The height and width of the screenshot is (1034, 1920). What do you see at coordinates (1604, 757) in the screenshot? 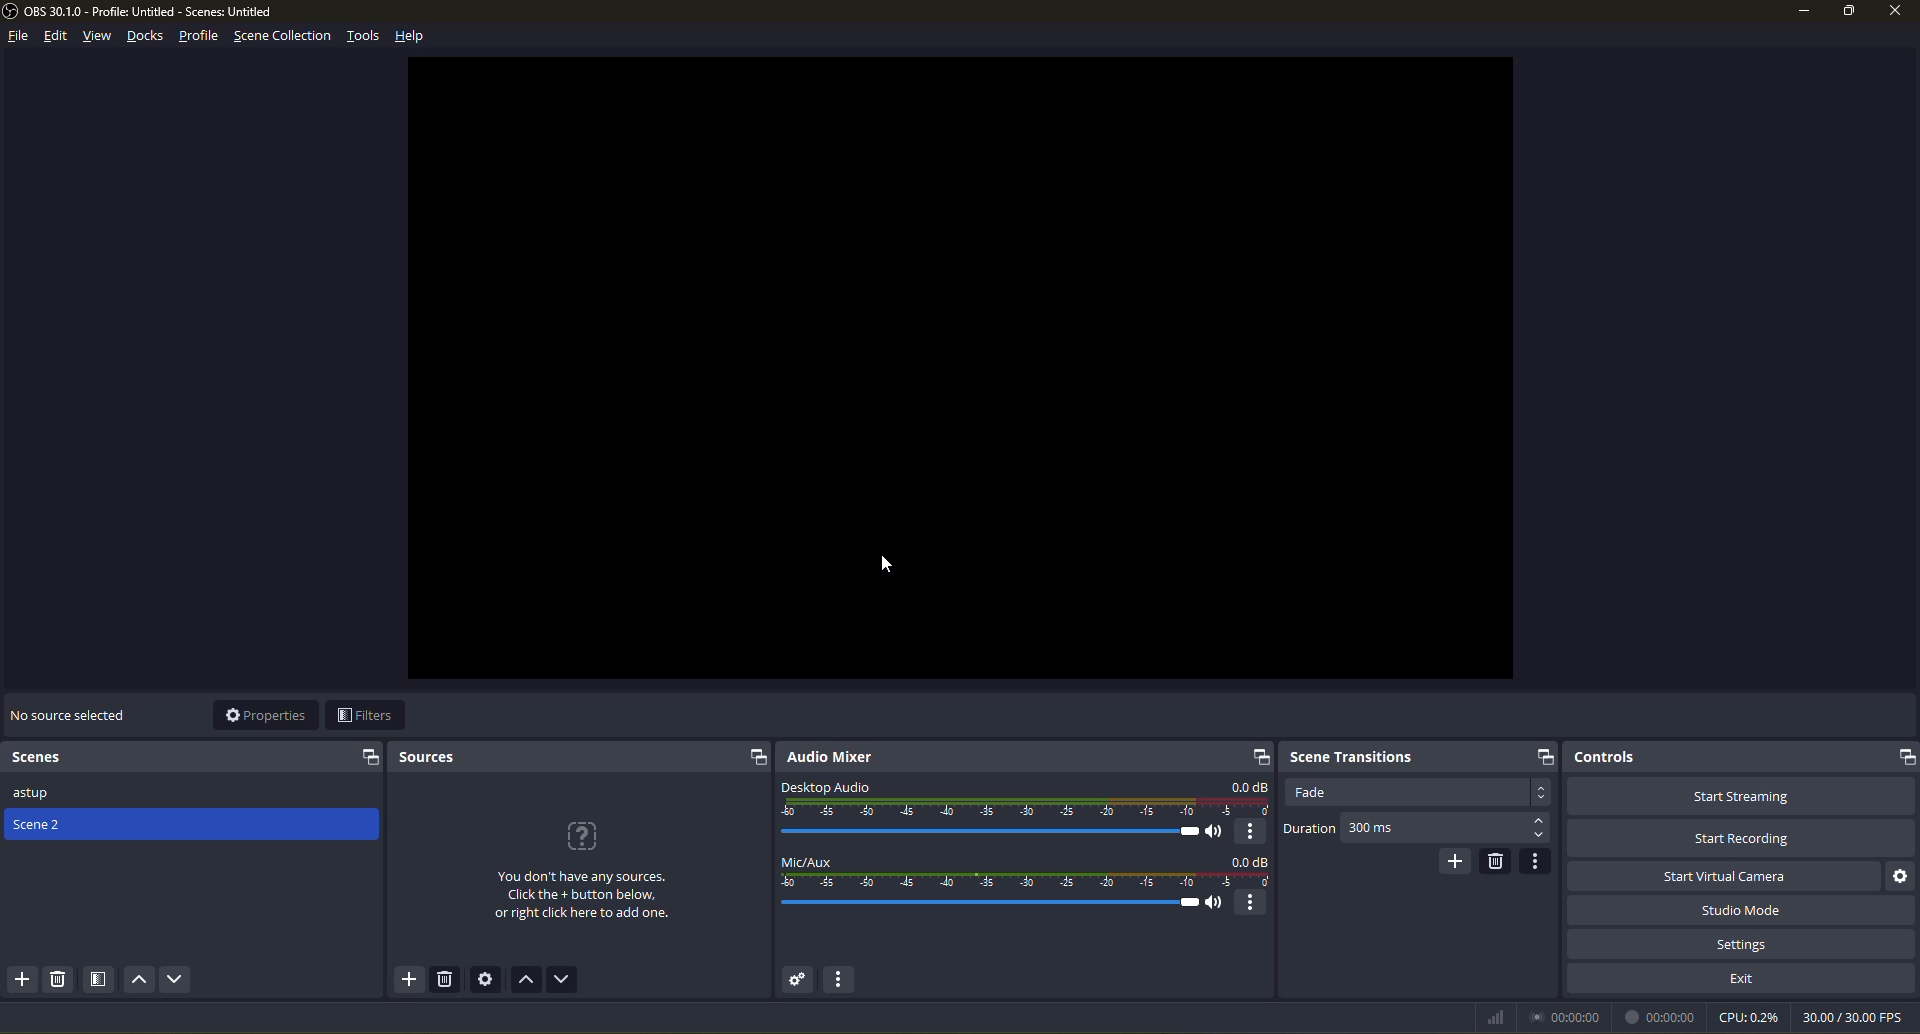
I see `controls` at bounding box center [1604, 757].